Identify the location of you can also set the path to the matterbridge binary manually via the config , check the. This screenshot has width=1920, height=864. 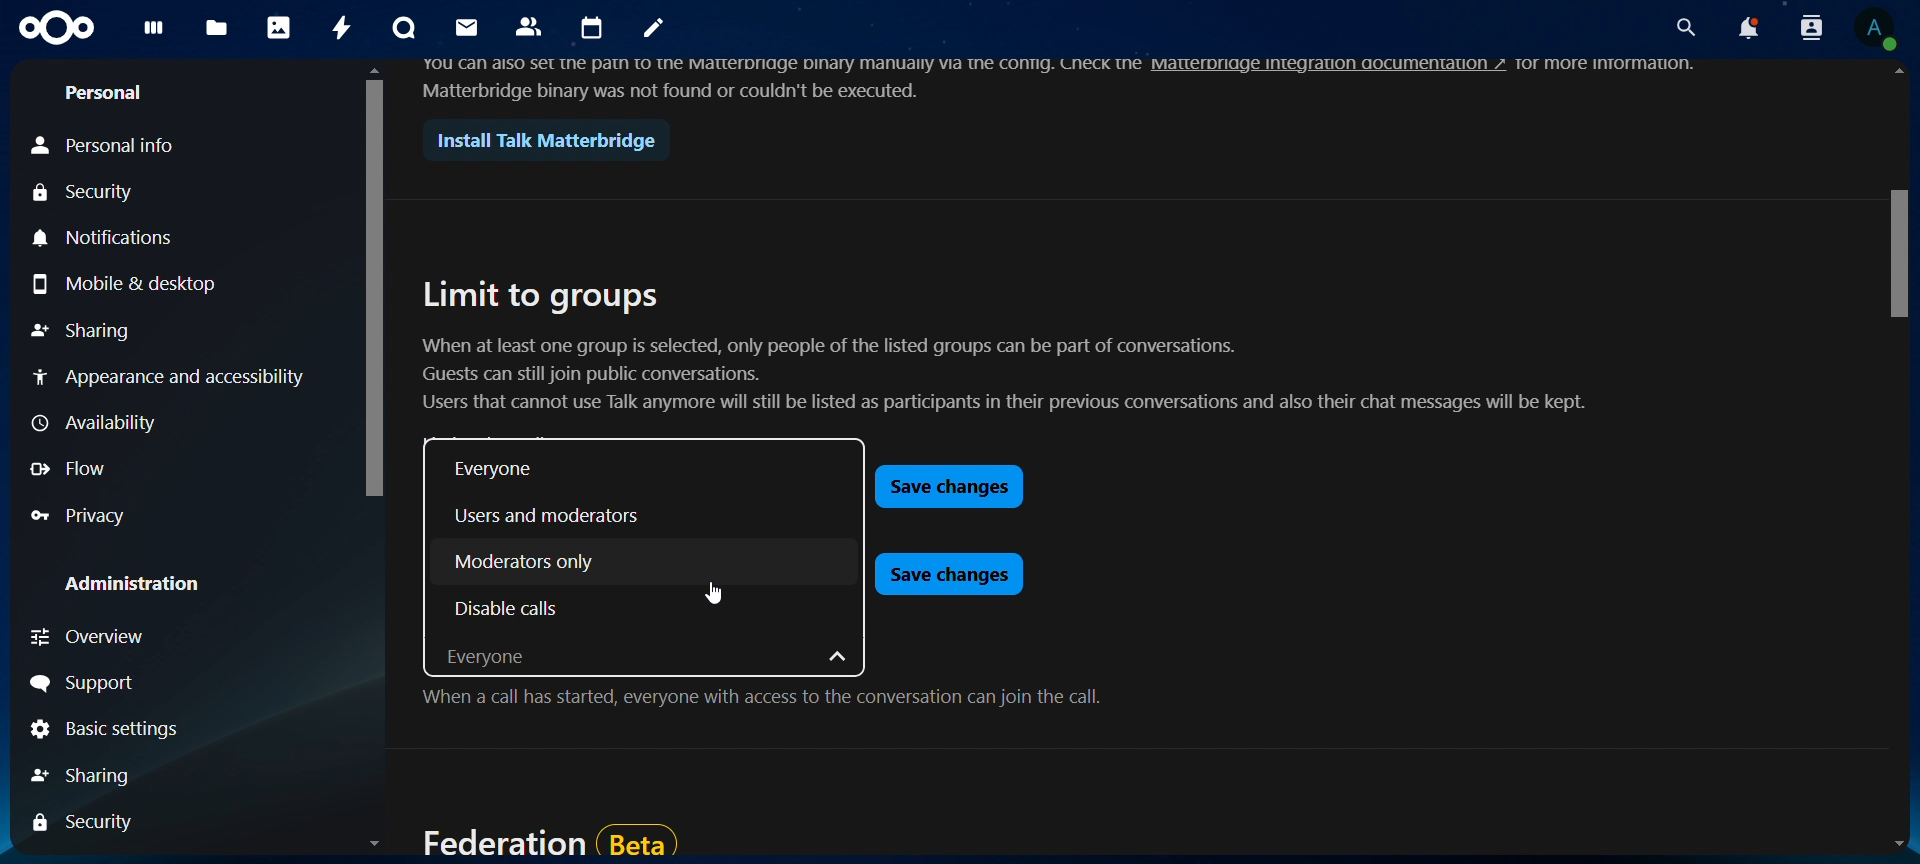
(770, 66).